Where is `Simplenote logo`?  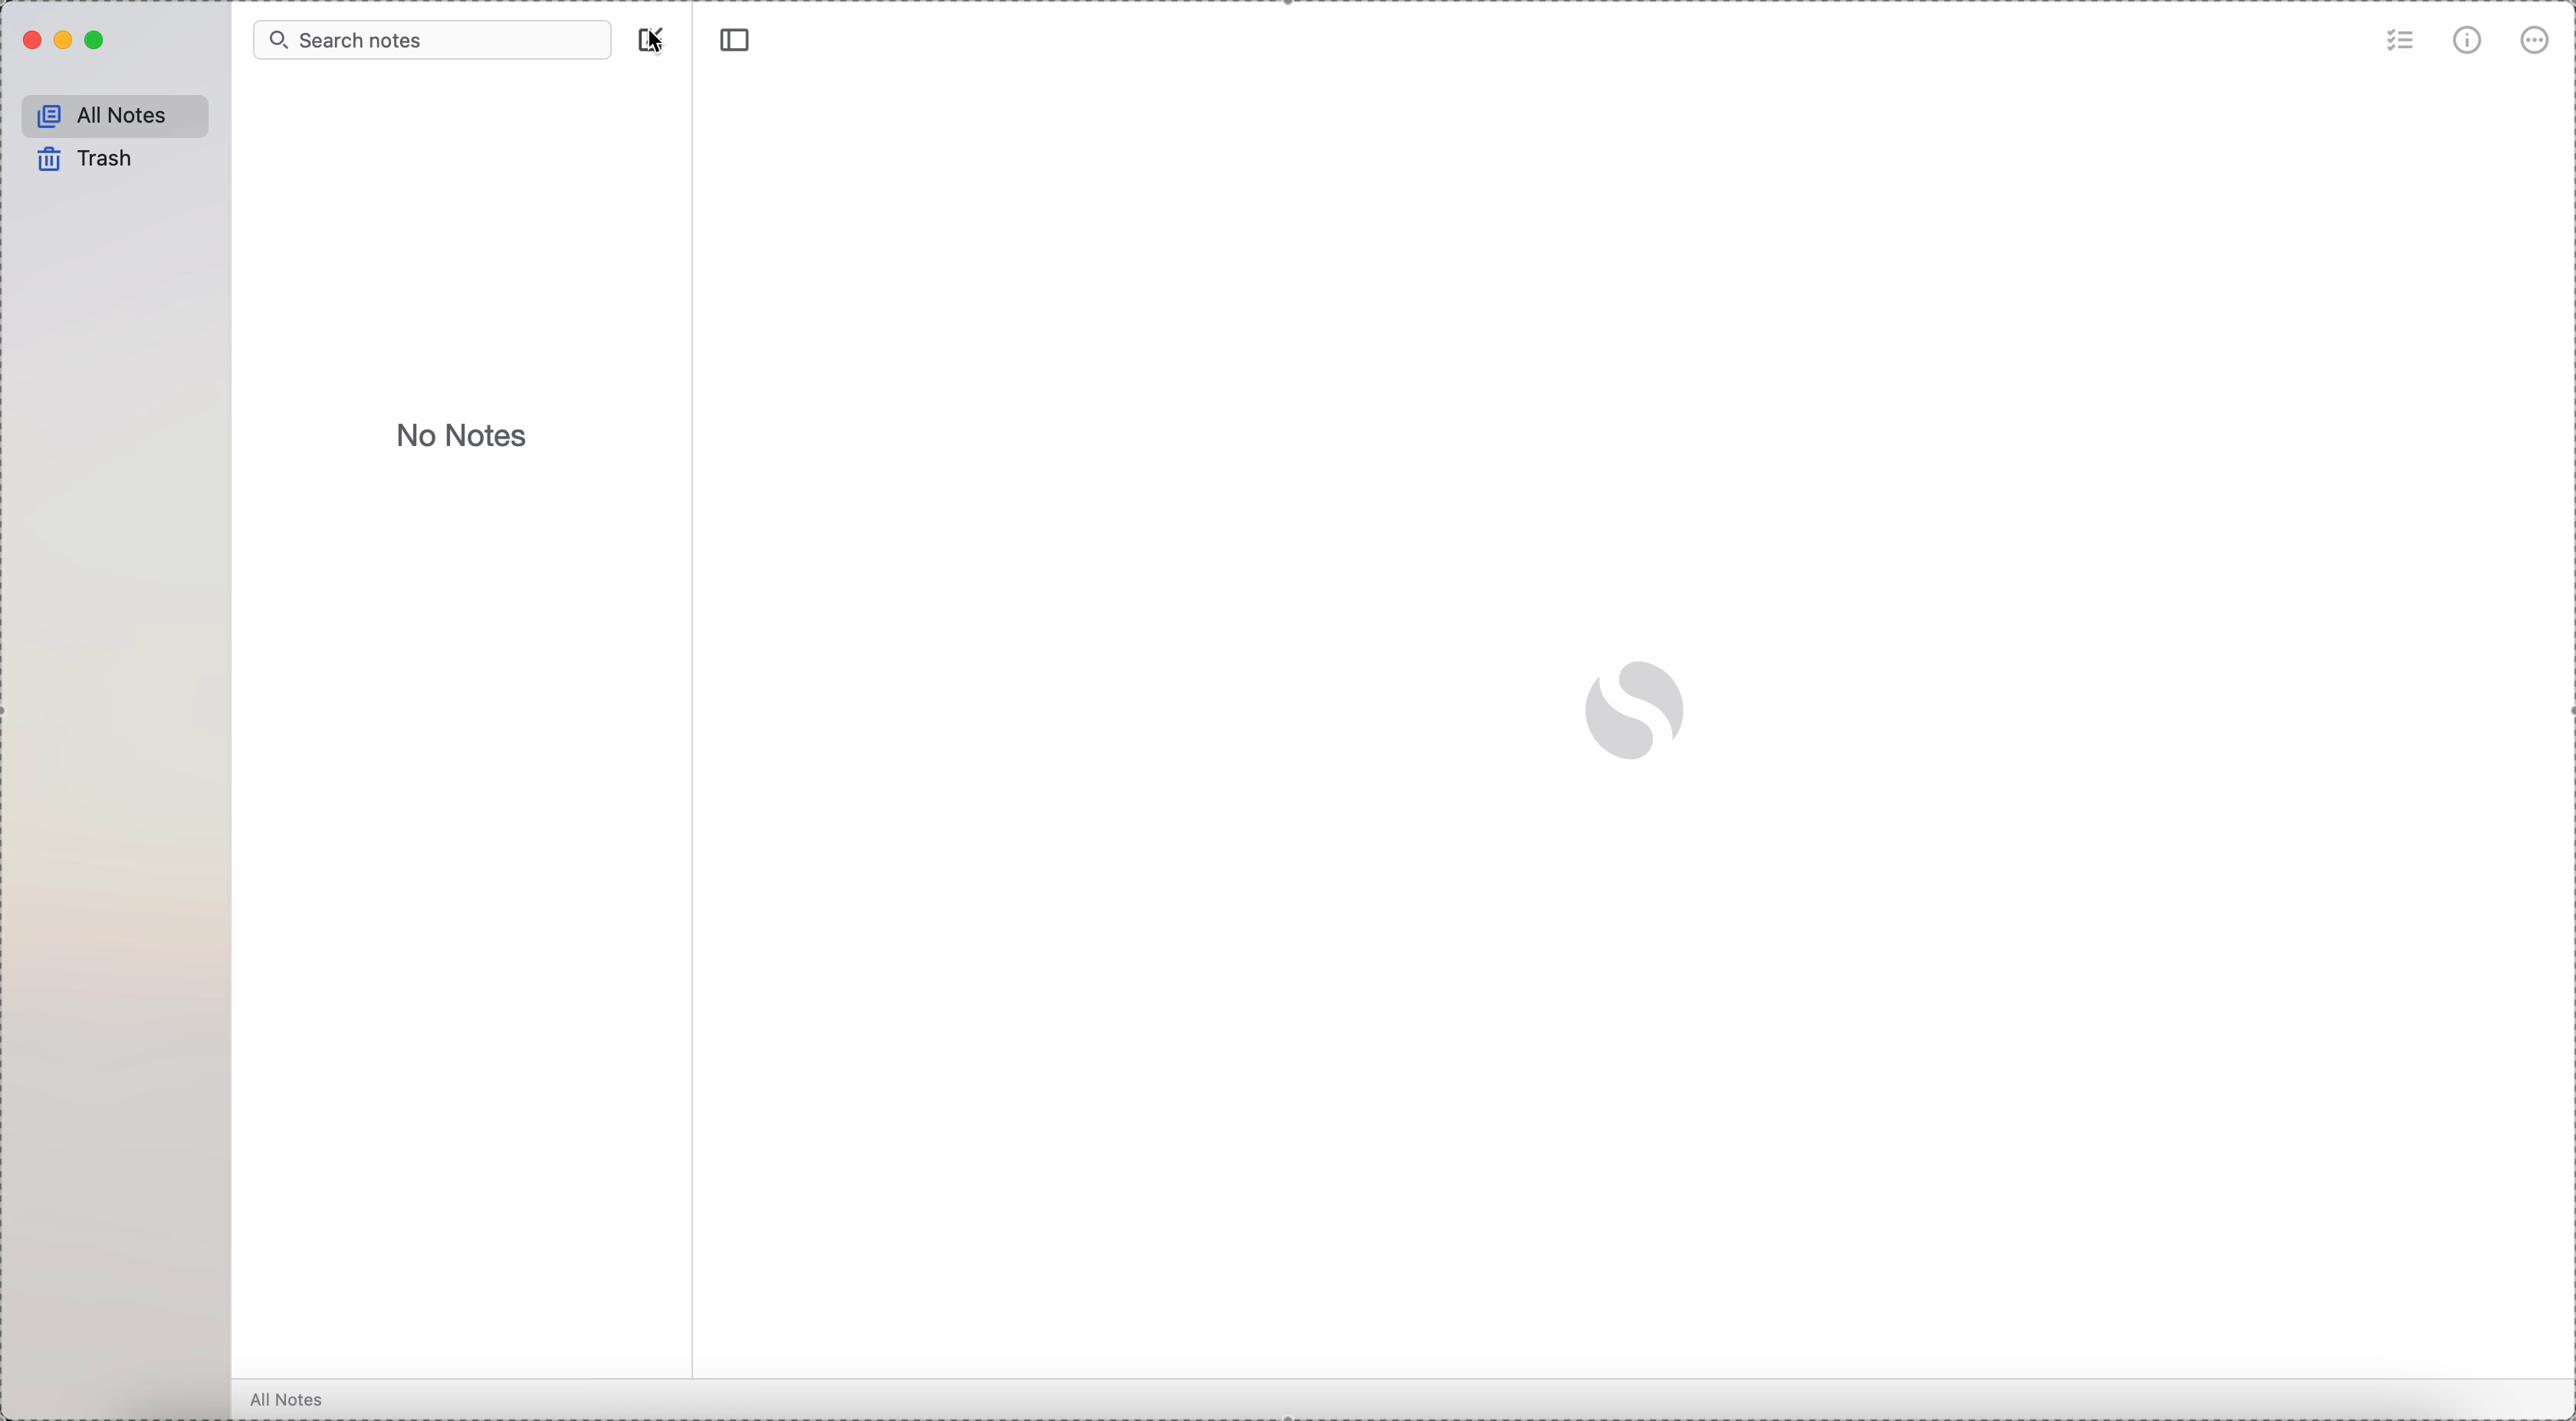
Simplenote logo is located at coordinates (1638, 711).